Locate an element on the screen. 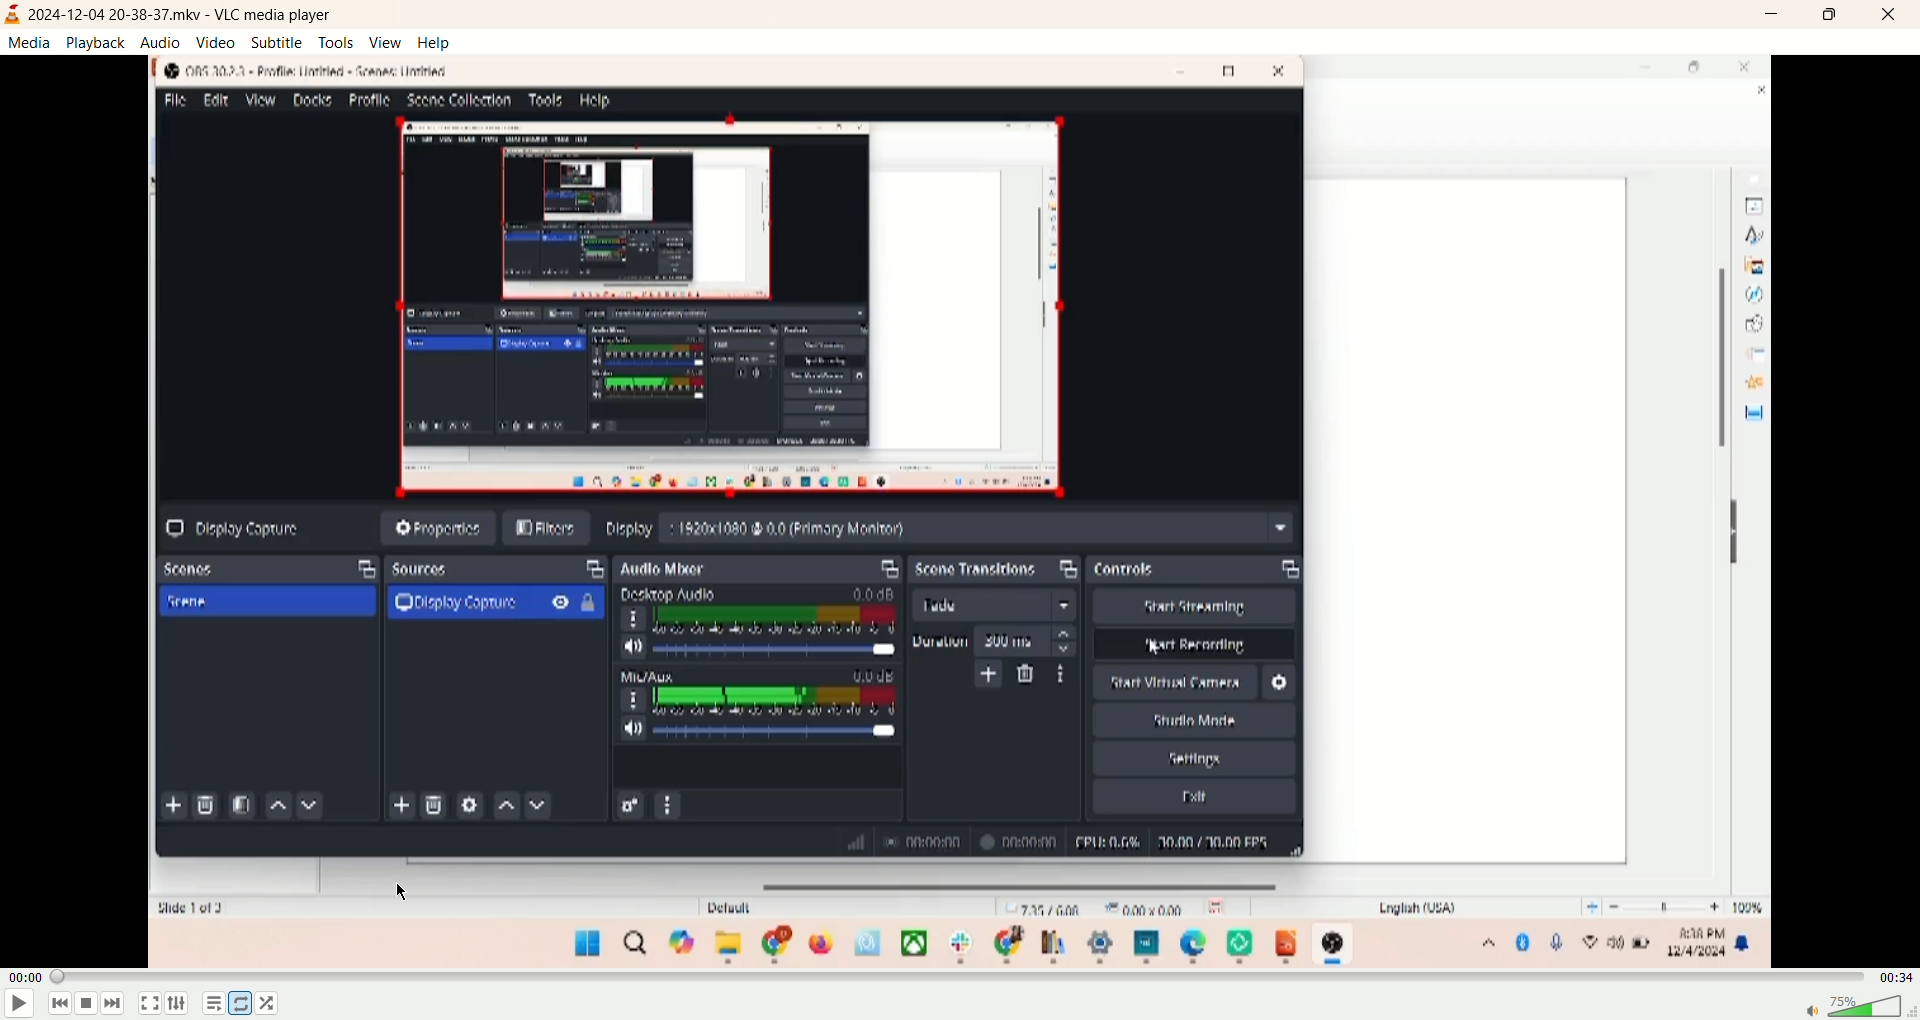 The image size is (1920, 1020). 2024-12-04 20-38-37 mkv-vlc media player is located at coordinates (197, 16).